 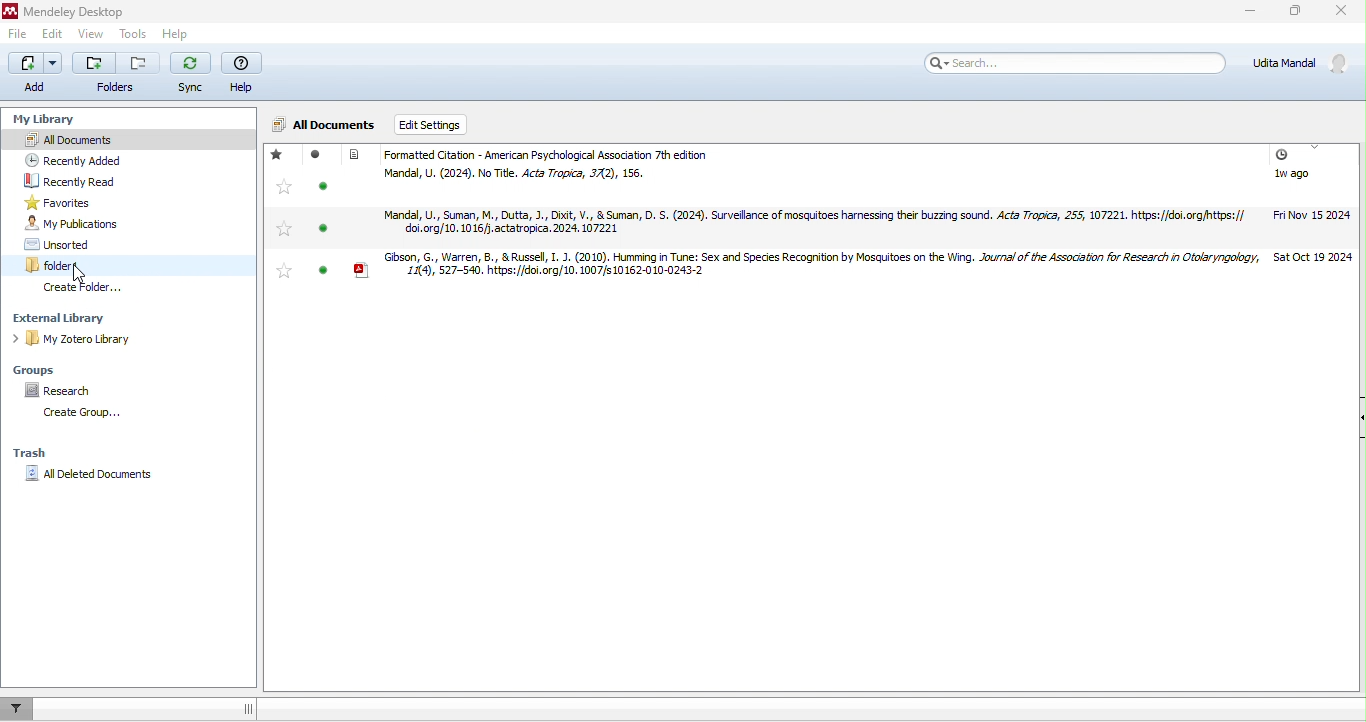 I want to click on Udita Mandal, so click(x=1298, y=61).